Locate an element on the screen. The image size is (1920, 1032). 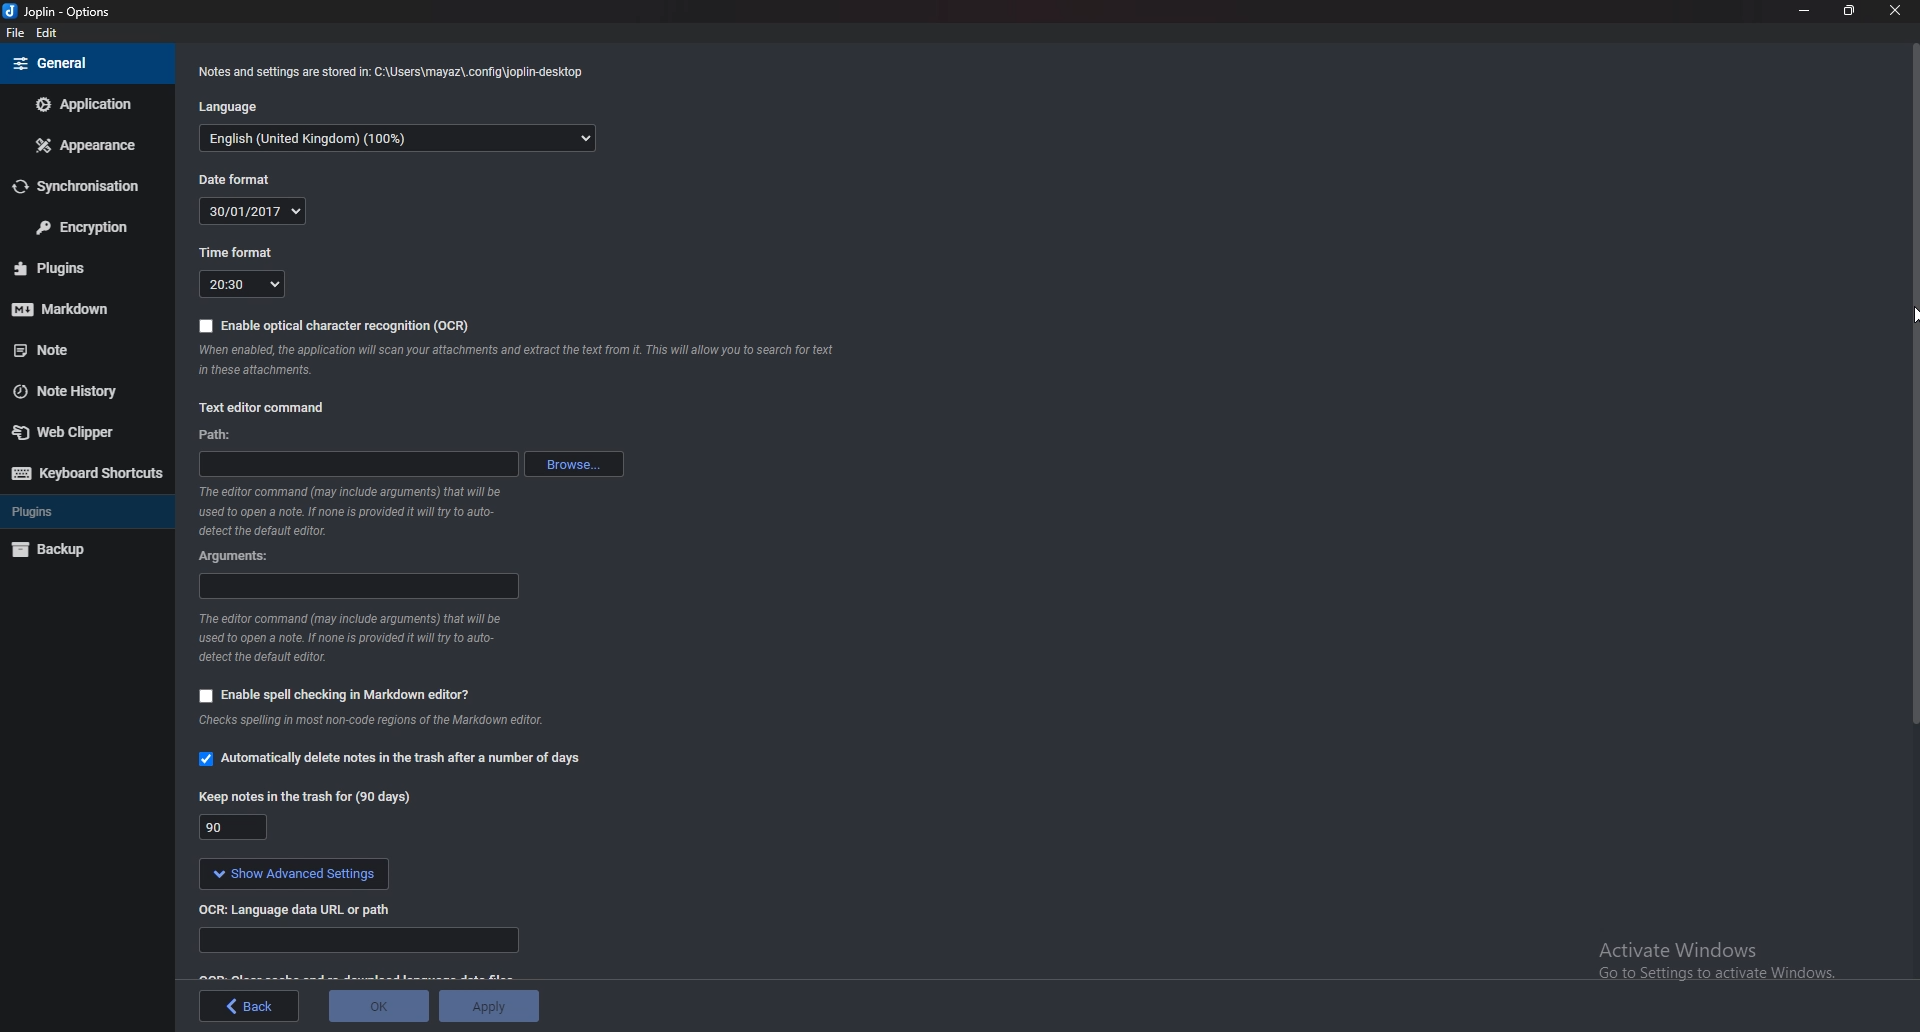
Arguments is located at coordinates (356, 586).